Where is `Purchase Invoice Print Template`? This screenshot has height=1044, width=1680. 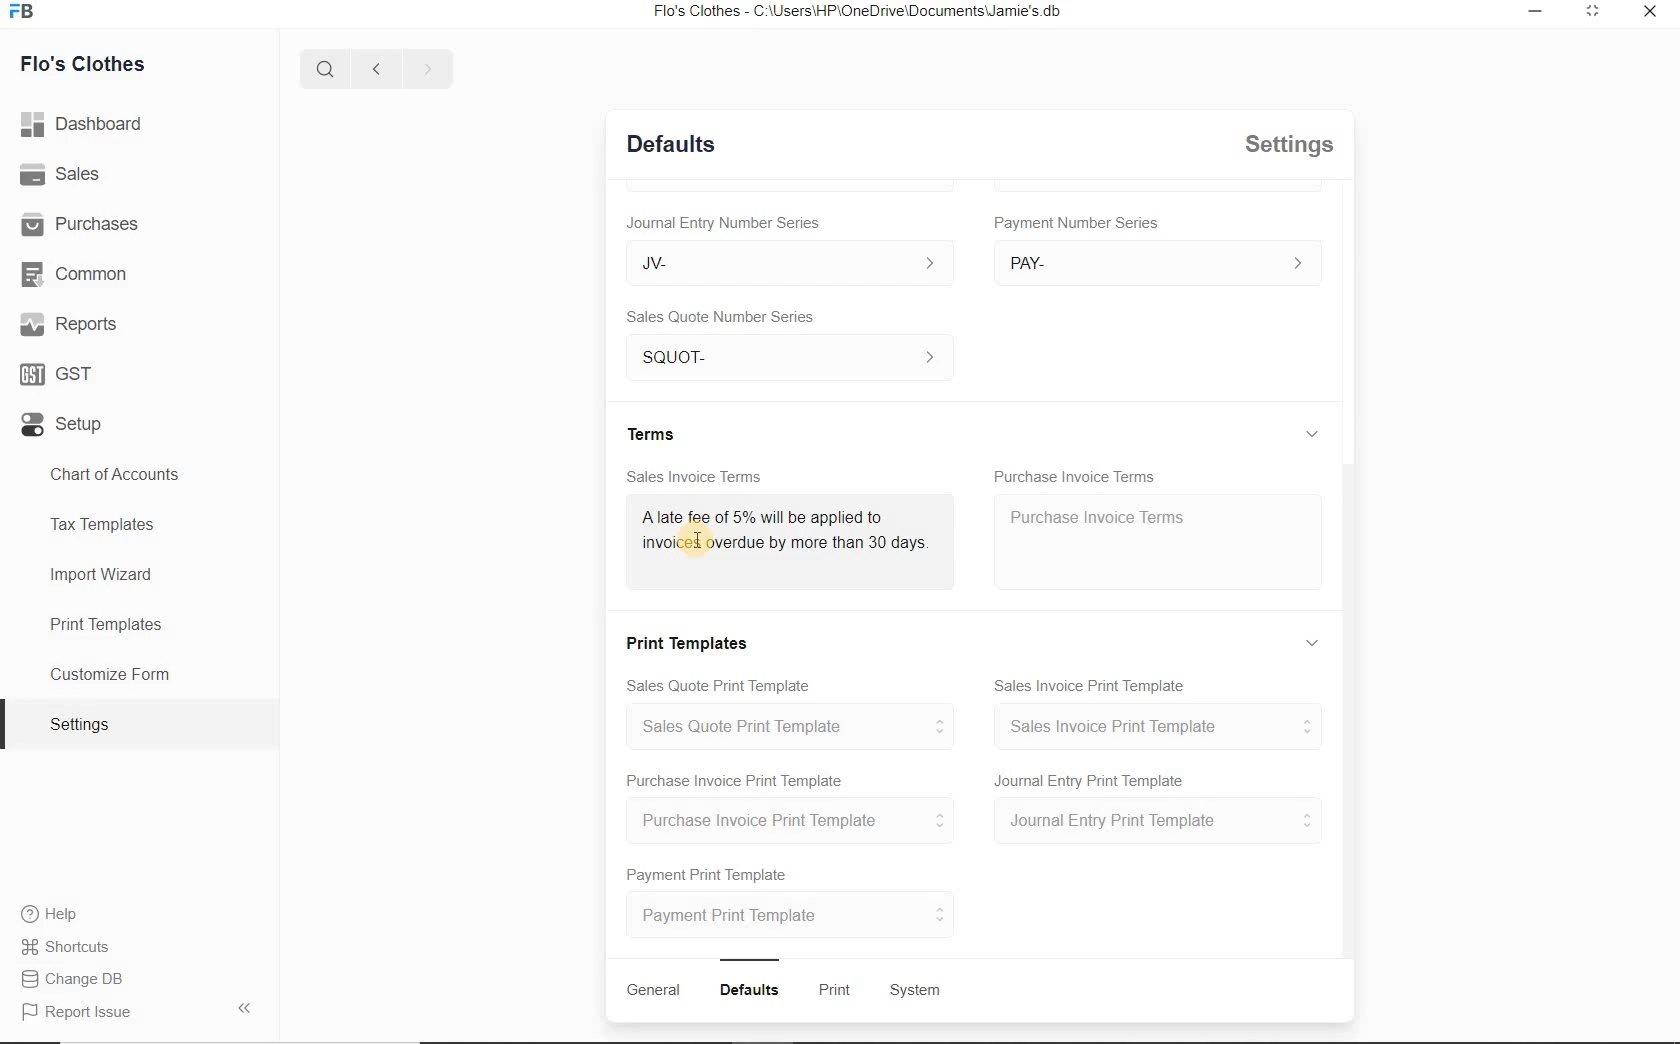
Purchase Invoice Print Template is located at coordinates (797, 821).